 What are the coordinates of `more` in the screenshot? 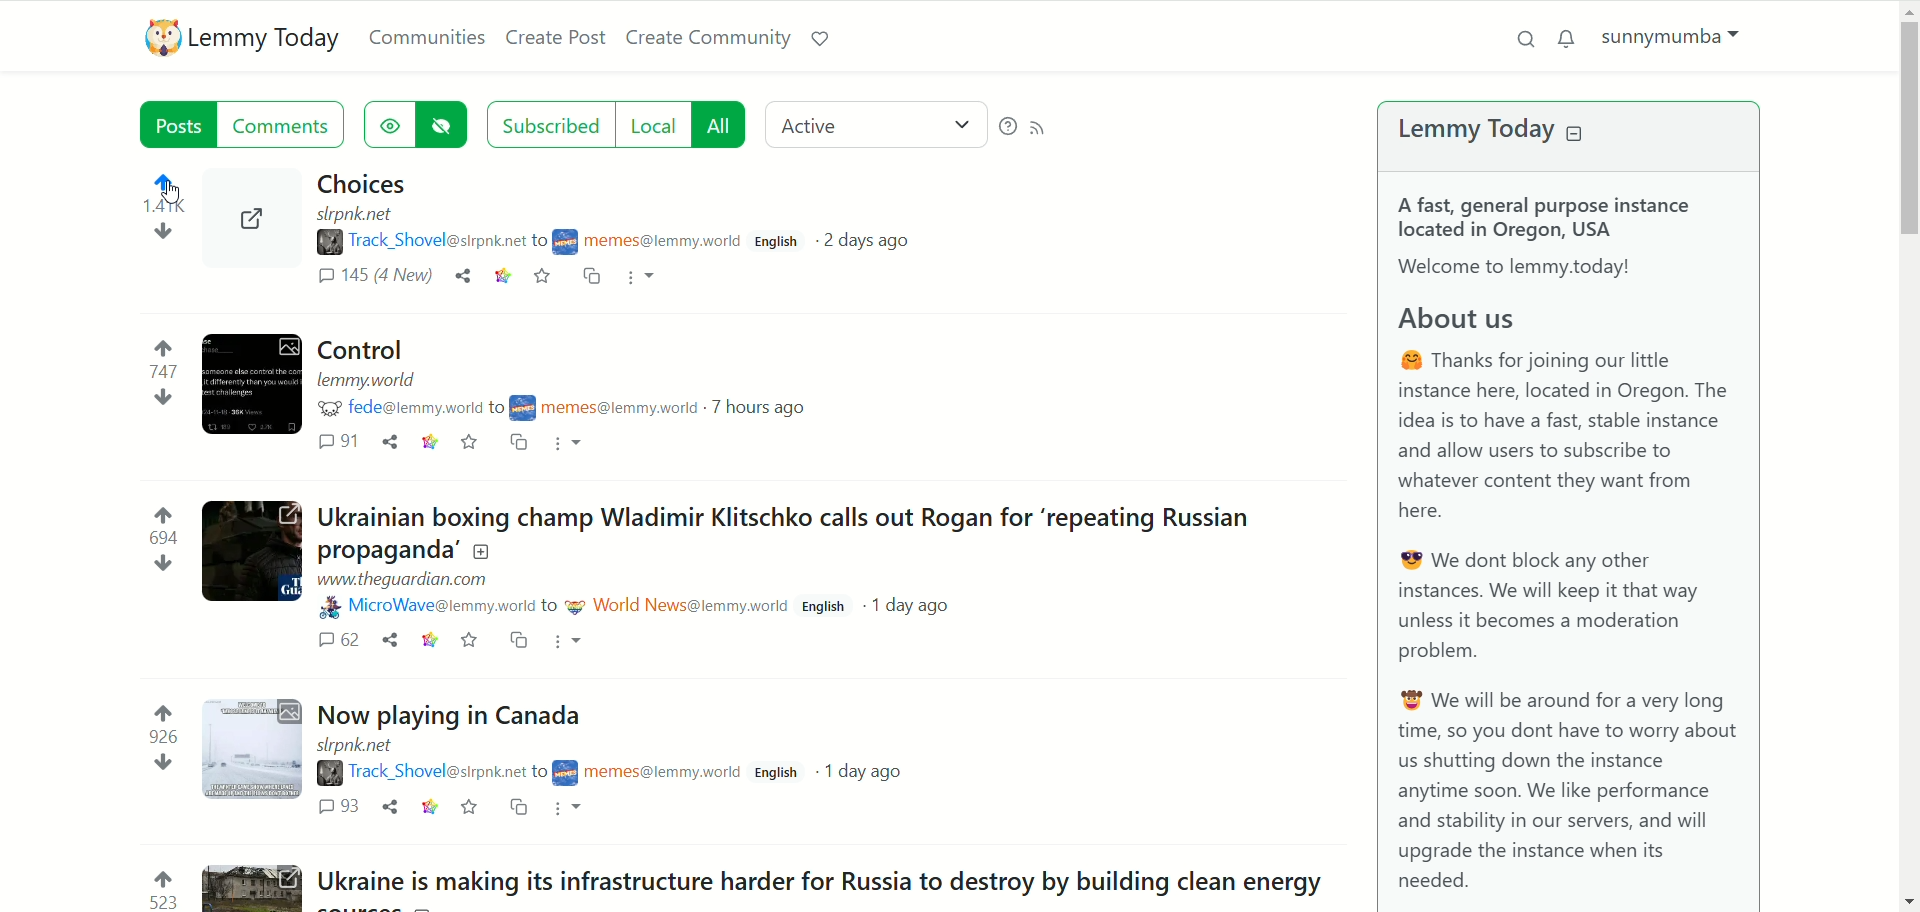 It's located at (570, 810).